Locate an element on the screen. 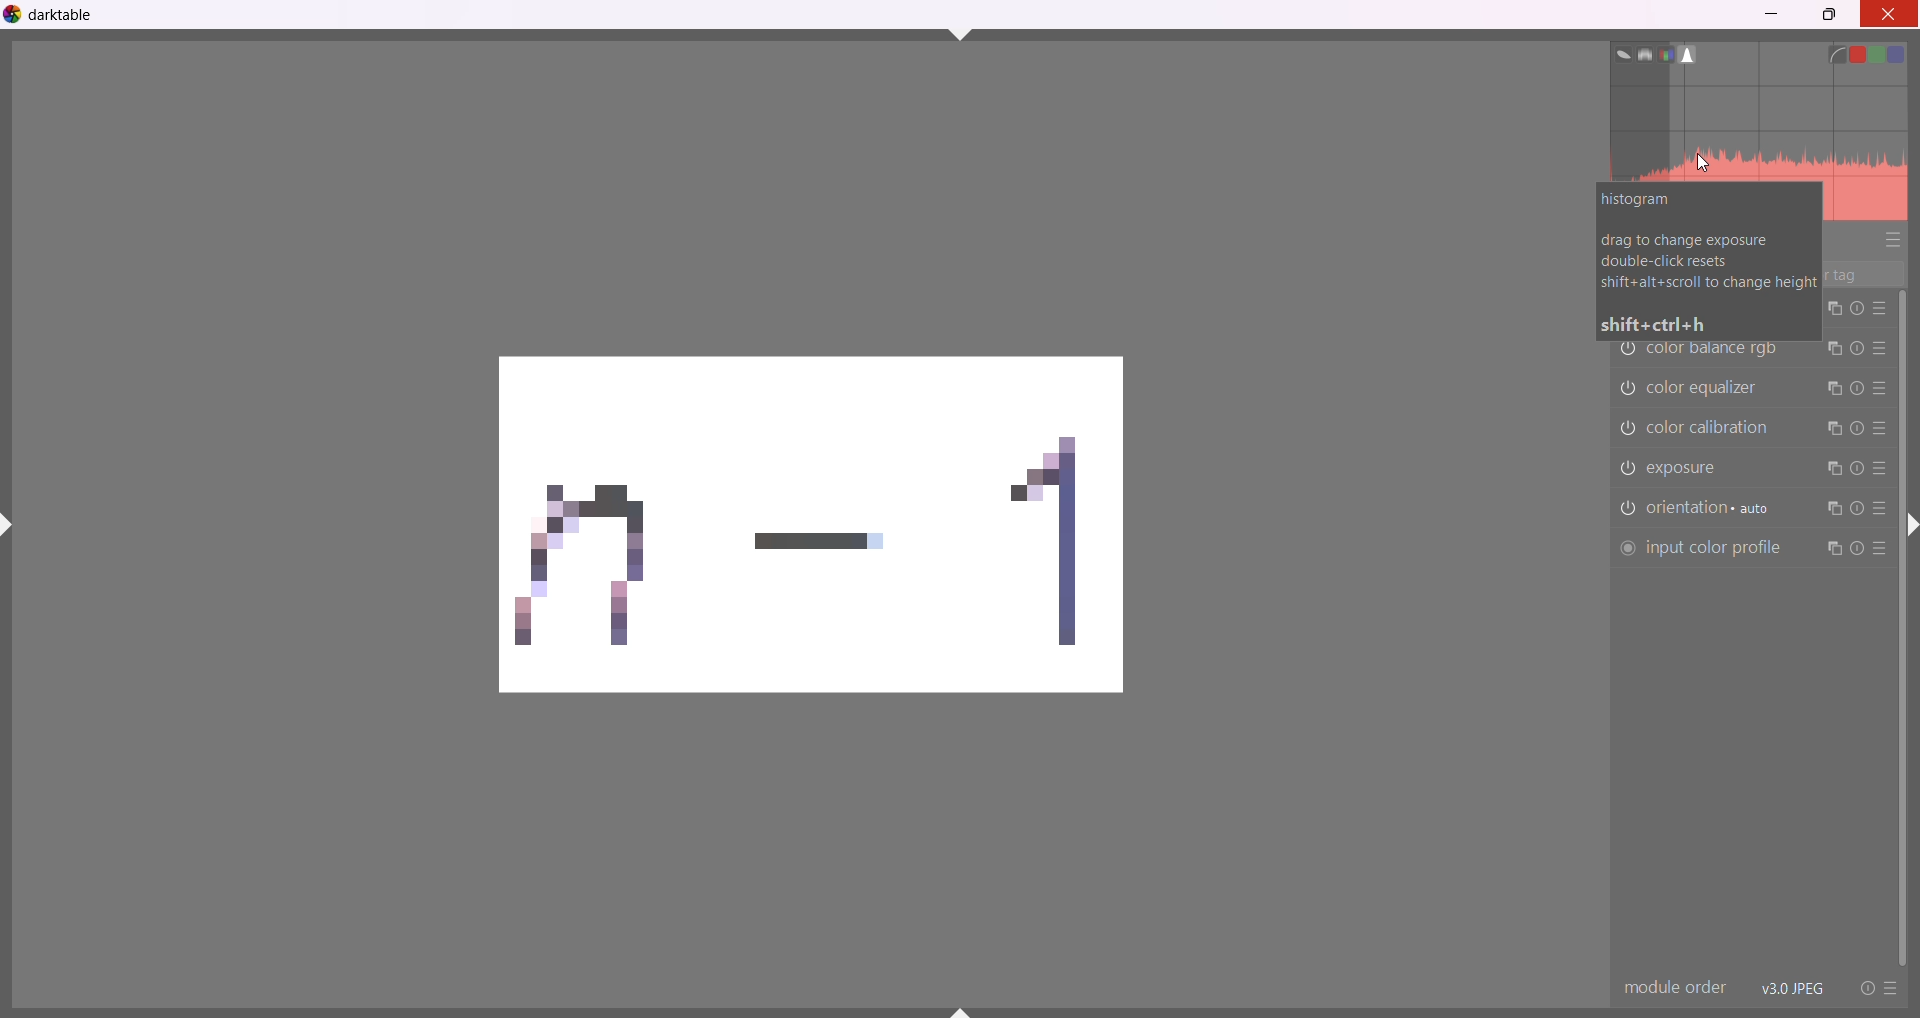  reset parameters is located at coordinates (1856, 468).